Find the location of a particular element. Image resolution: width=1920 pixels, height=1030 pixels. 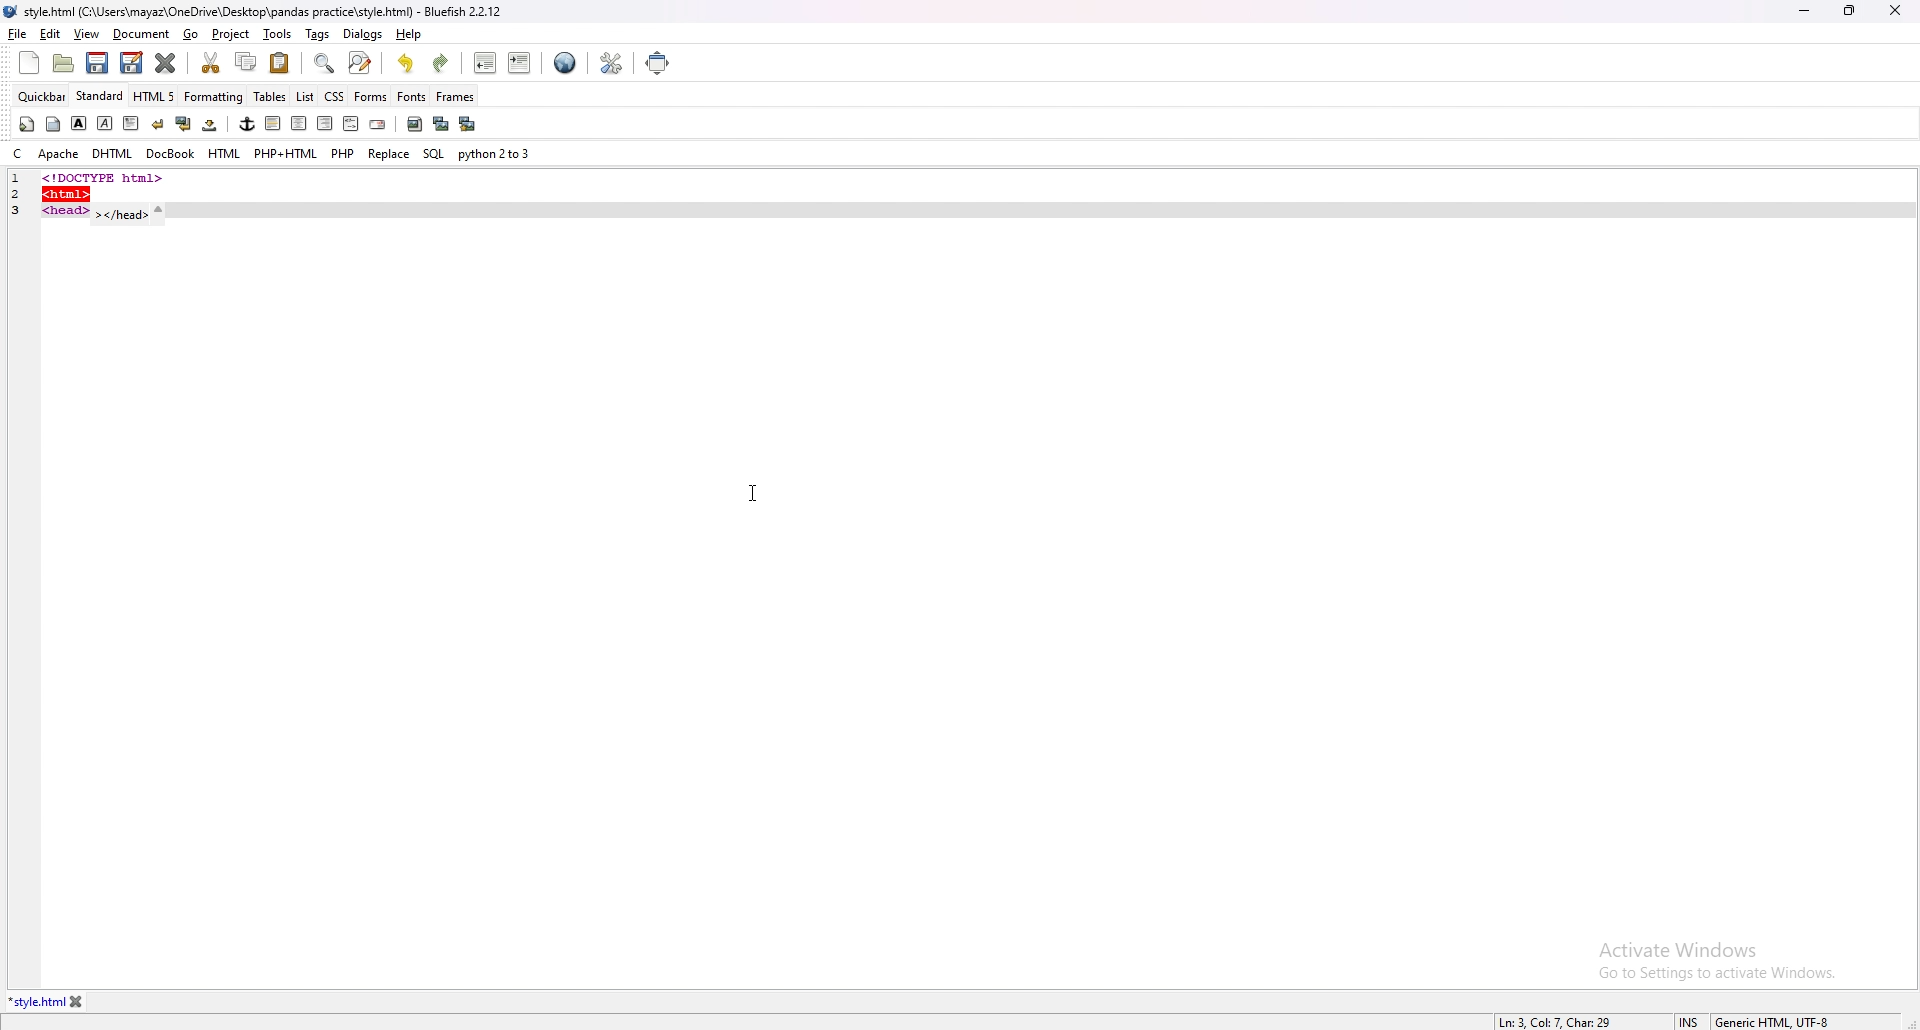

undo is located at coordinates (407, 63).